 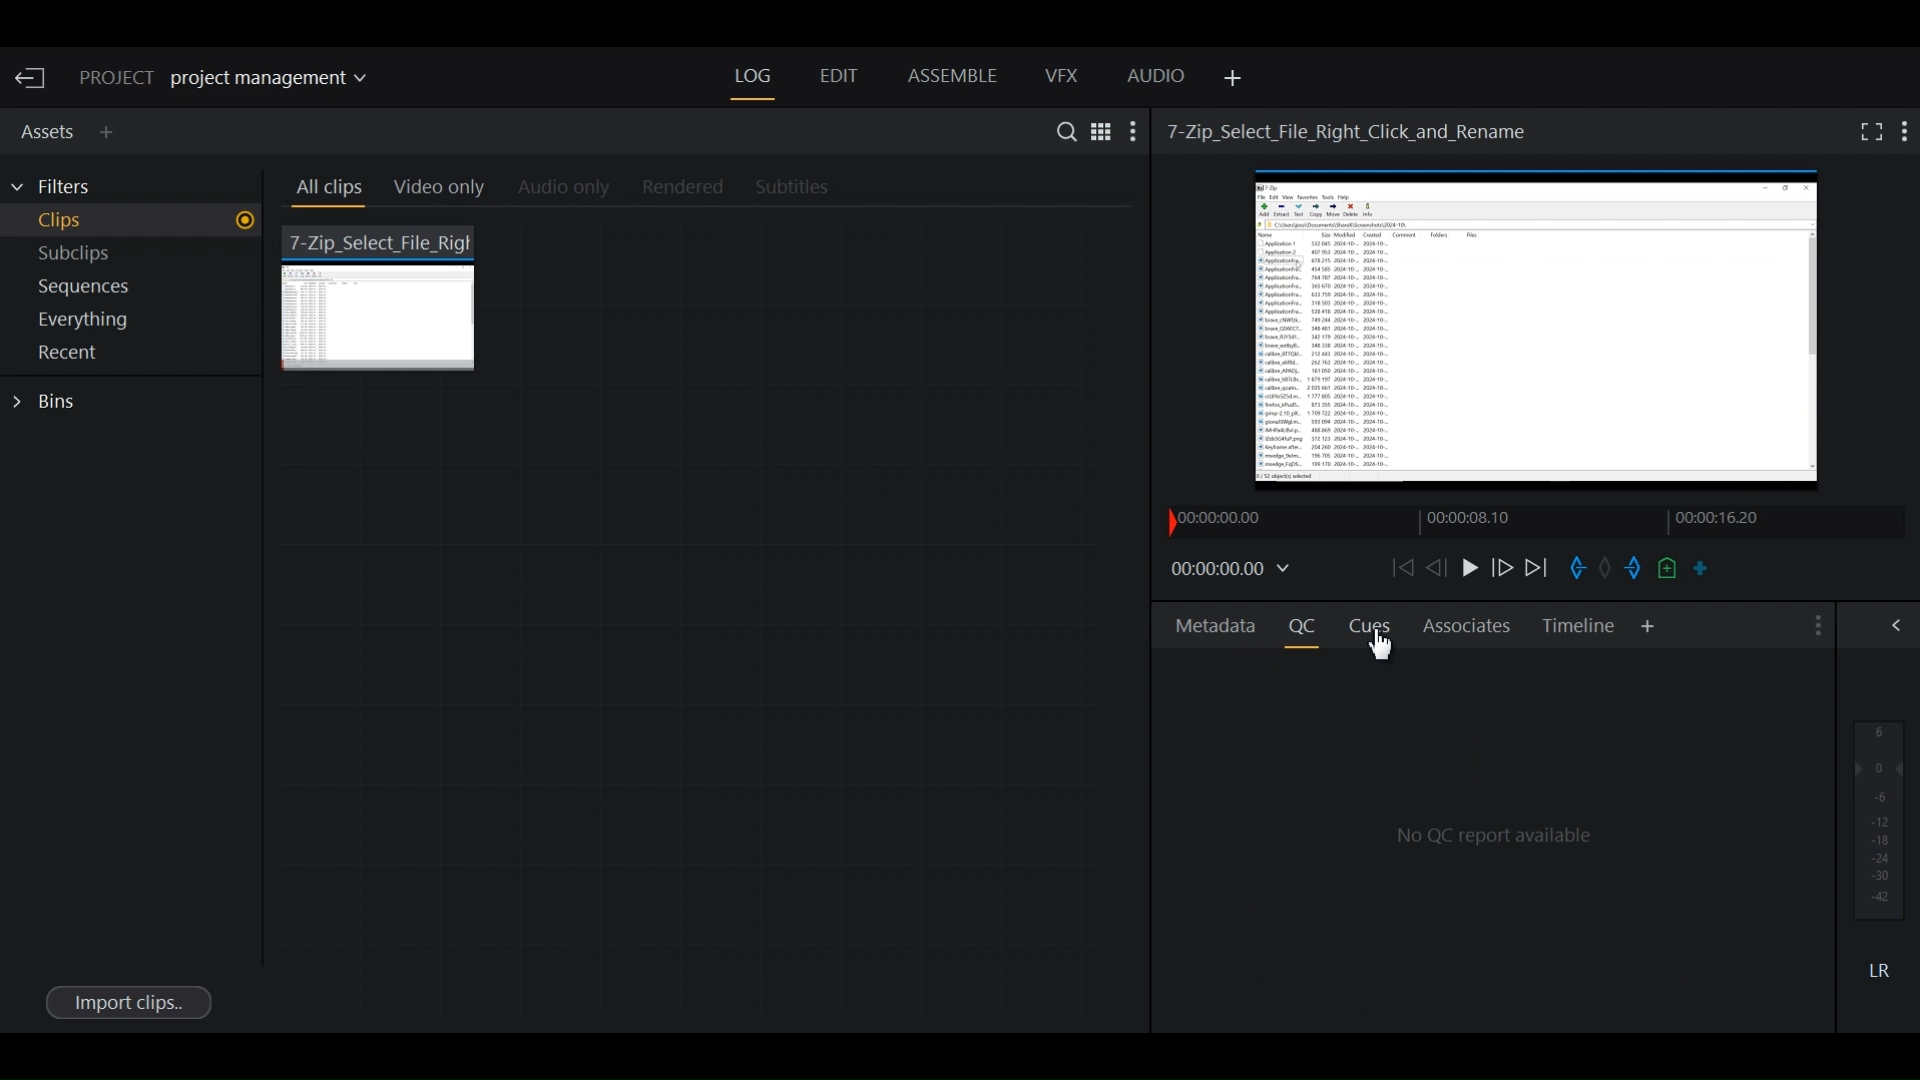 I want to click on Exit Current Project, so click(x=34, y=79).